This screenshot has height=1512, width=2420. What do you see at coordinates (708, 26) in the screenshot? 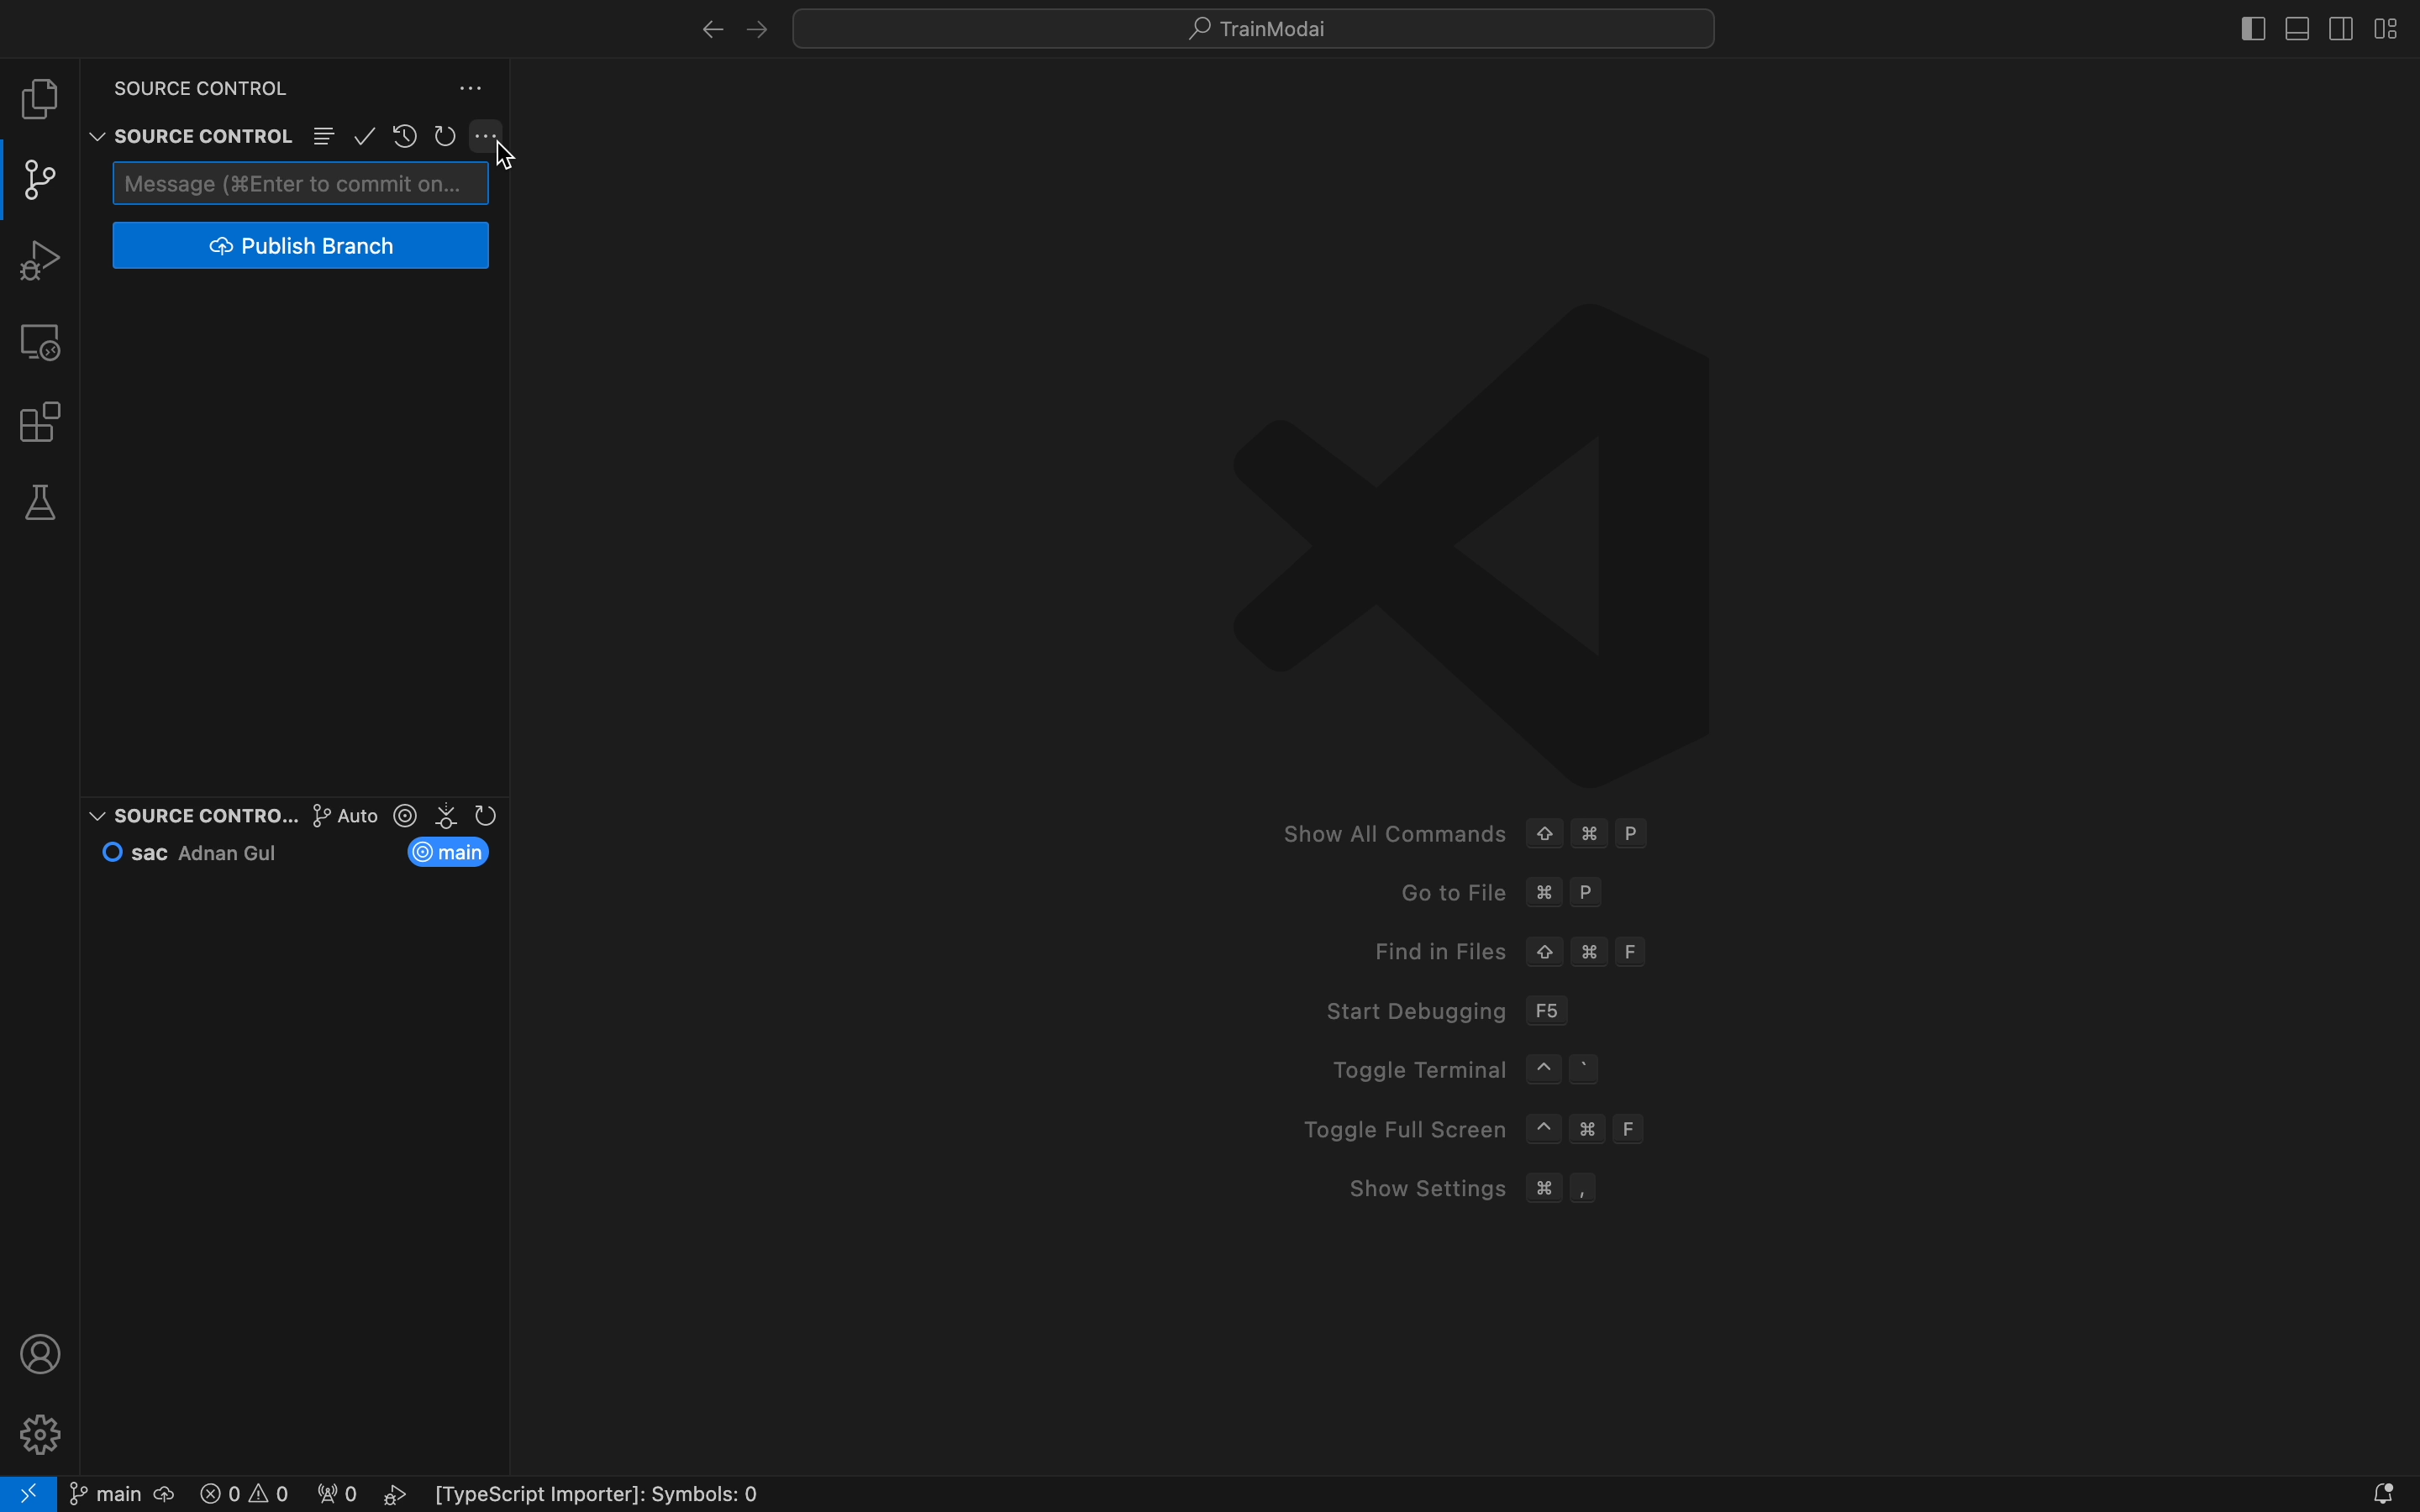
I see `right arrow` at bounding box center [708, 26].